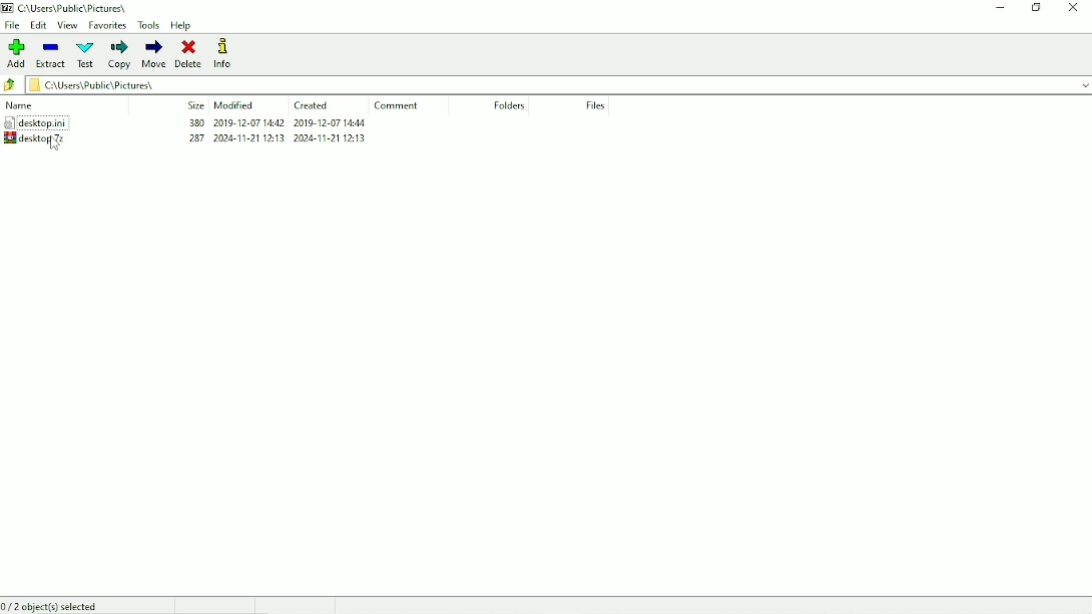 This screenshot has width=1092, height=614. I want to click on desktop.ini, so click(50, 122).